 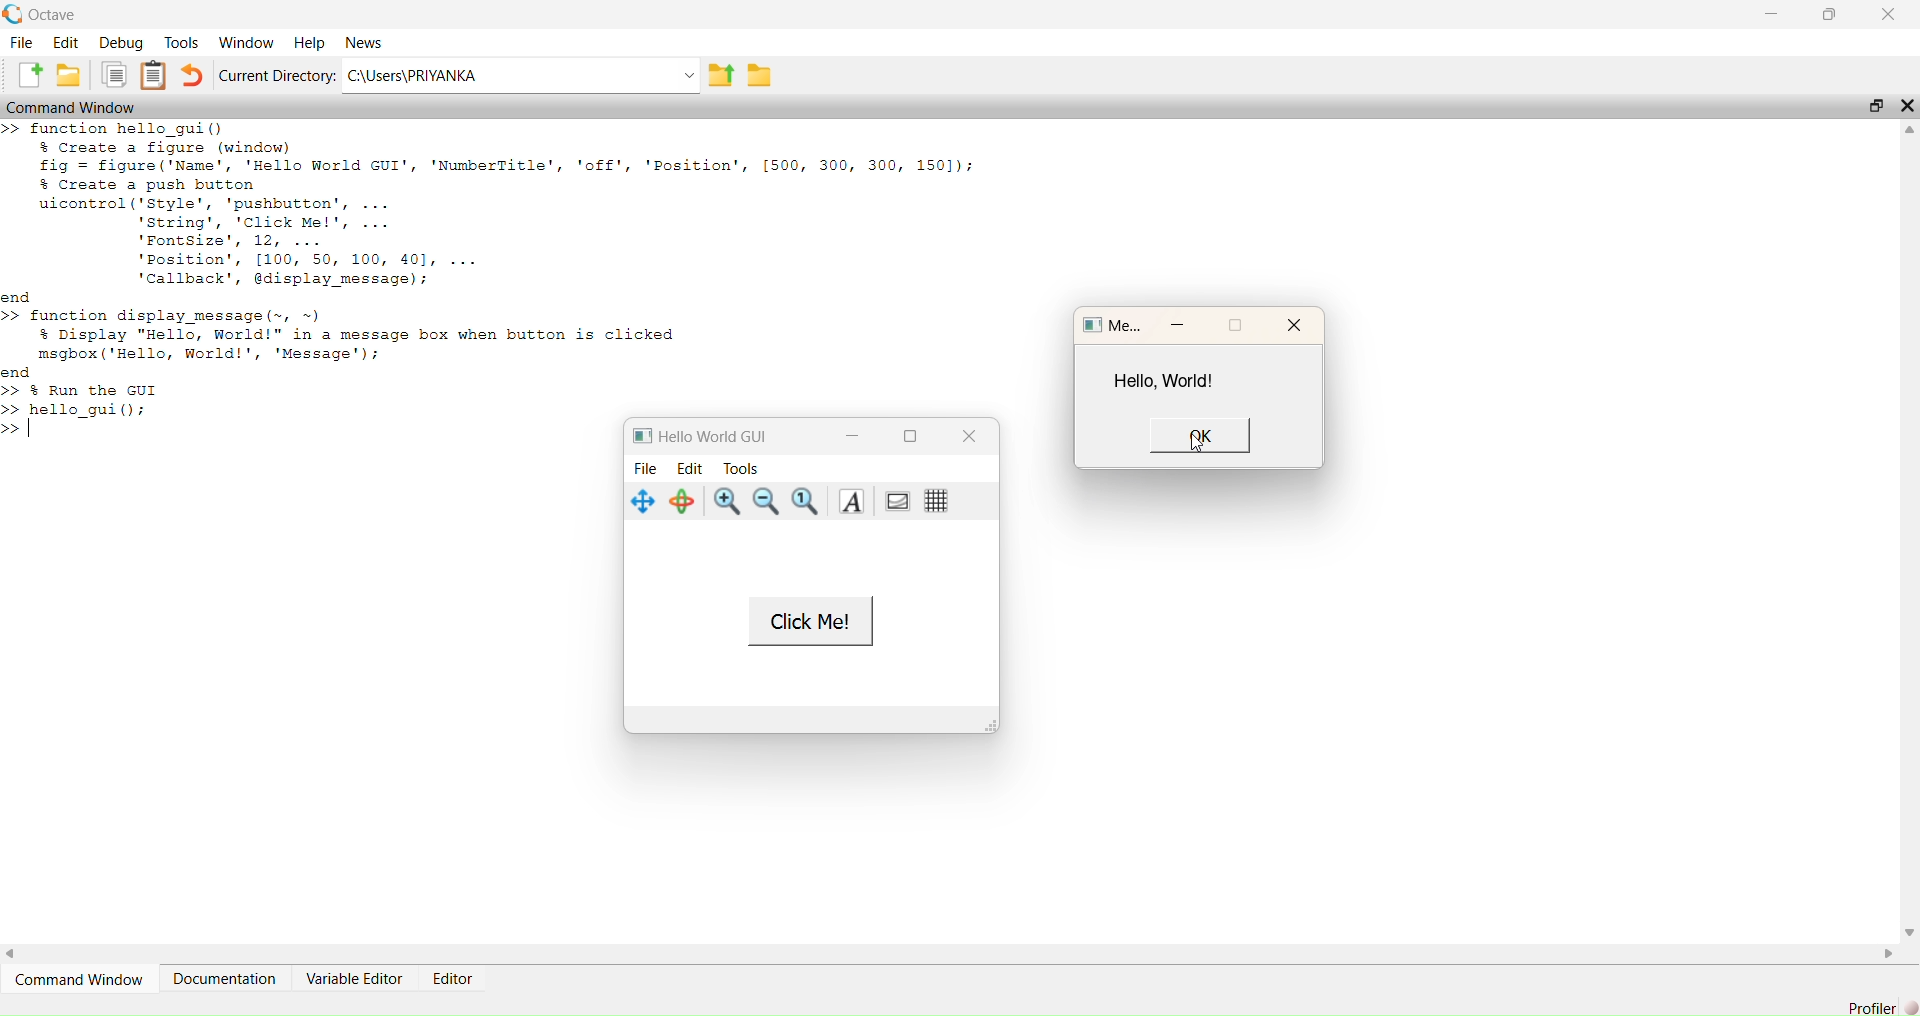 What do you see at coordinates (363, 41) in the screenshot?
I see `News` at bounding box center [363, 41].